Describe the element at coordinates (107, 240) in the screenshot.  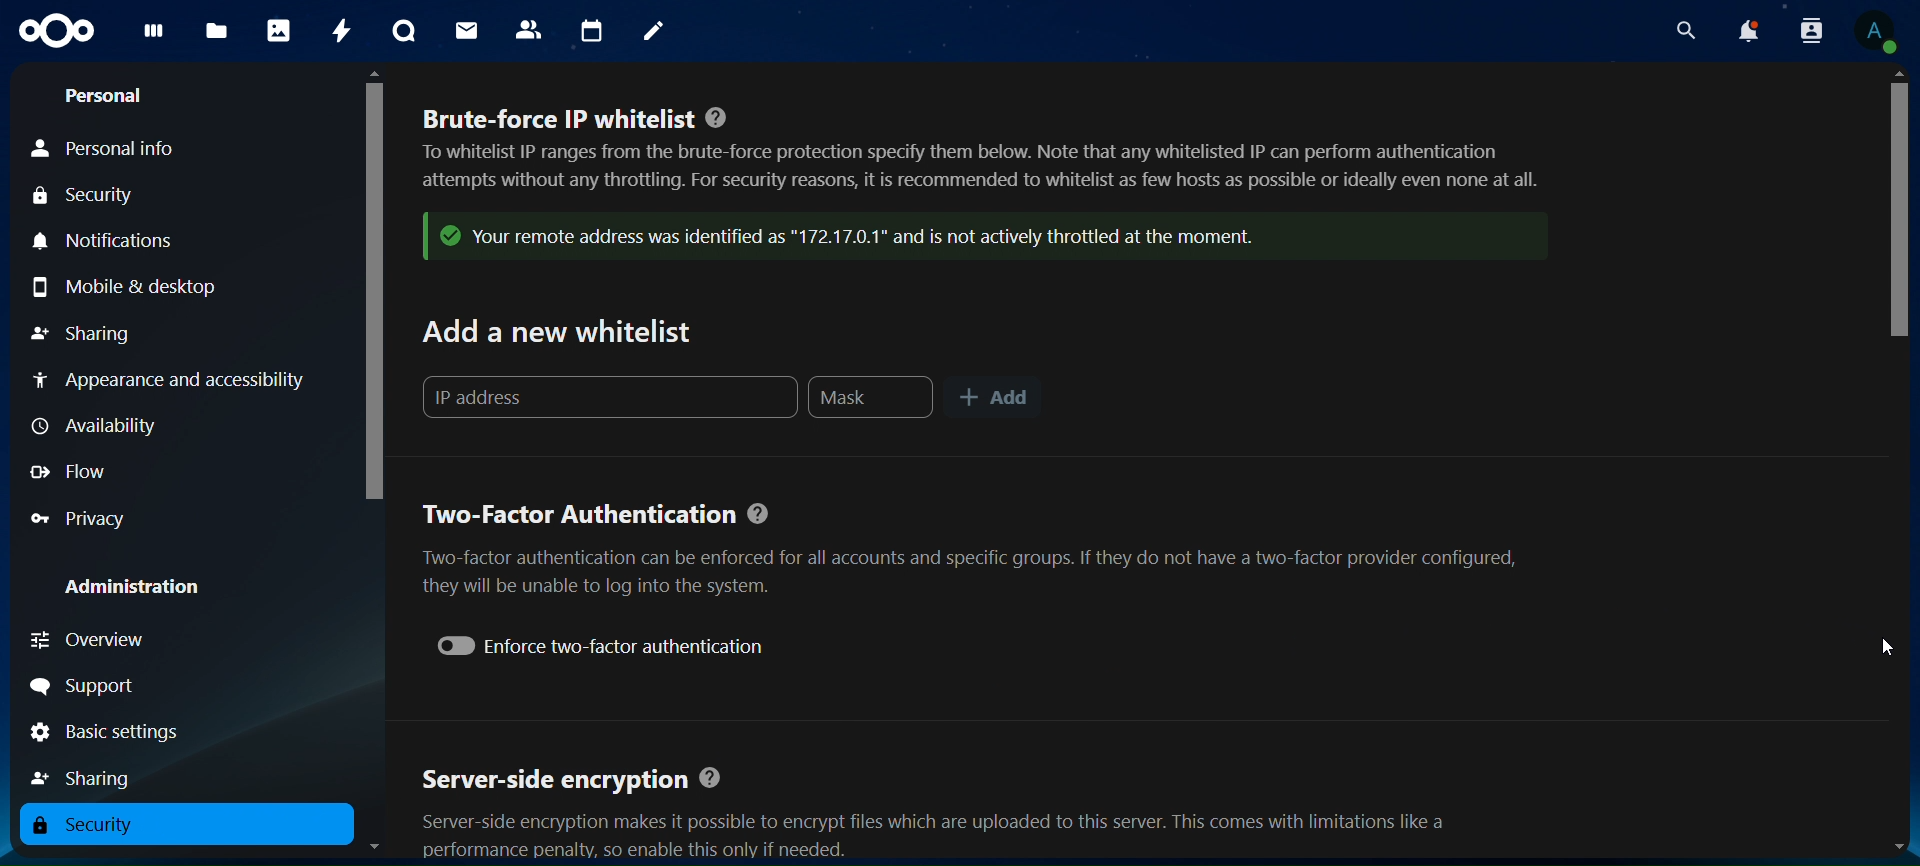
I see `notifications` at that location.